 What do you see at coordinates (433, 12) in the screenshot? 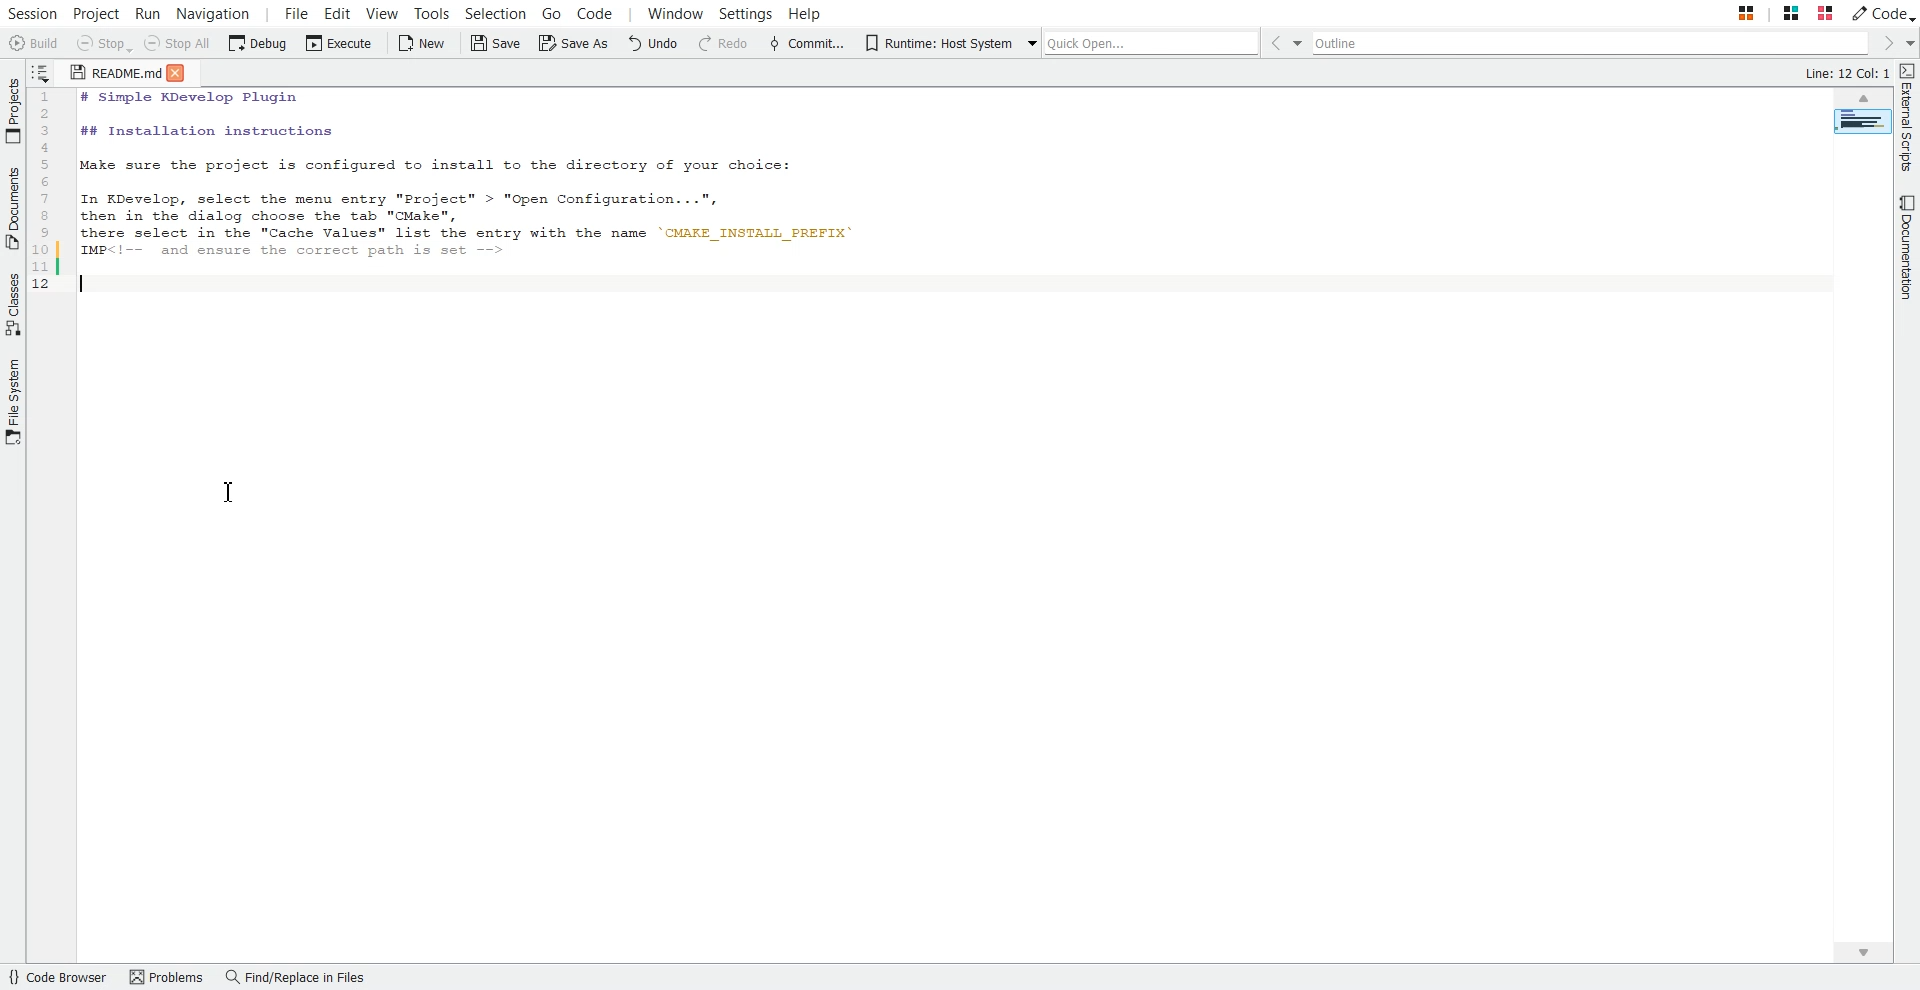
I see `Tools` at bounding box center [433, 12].